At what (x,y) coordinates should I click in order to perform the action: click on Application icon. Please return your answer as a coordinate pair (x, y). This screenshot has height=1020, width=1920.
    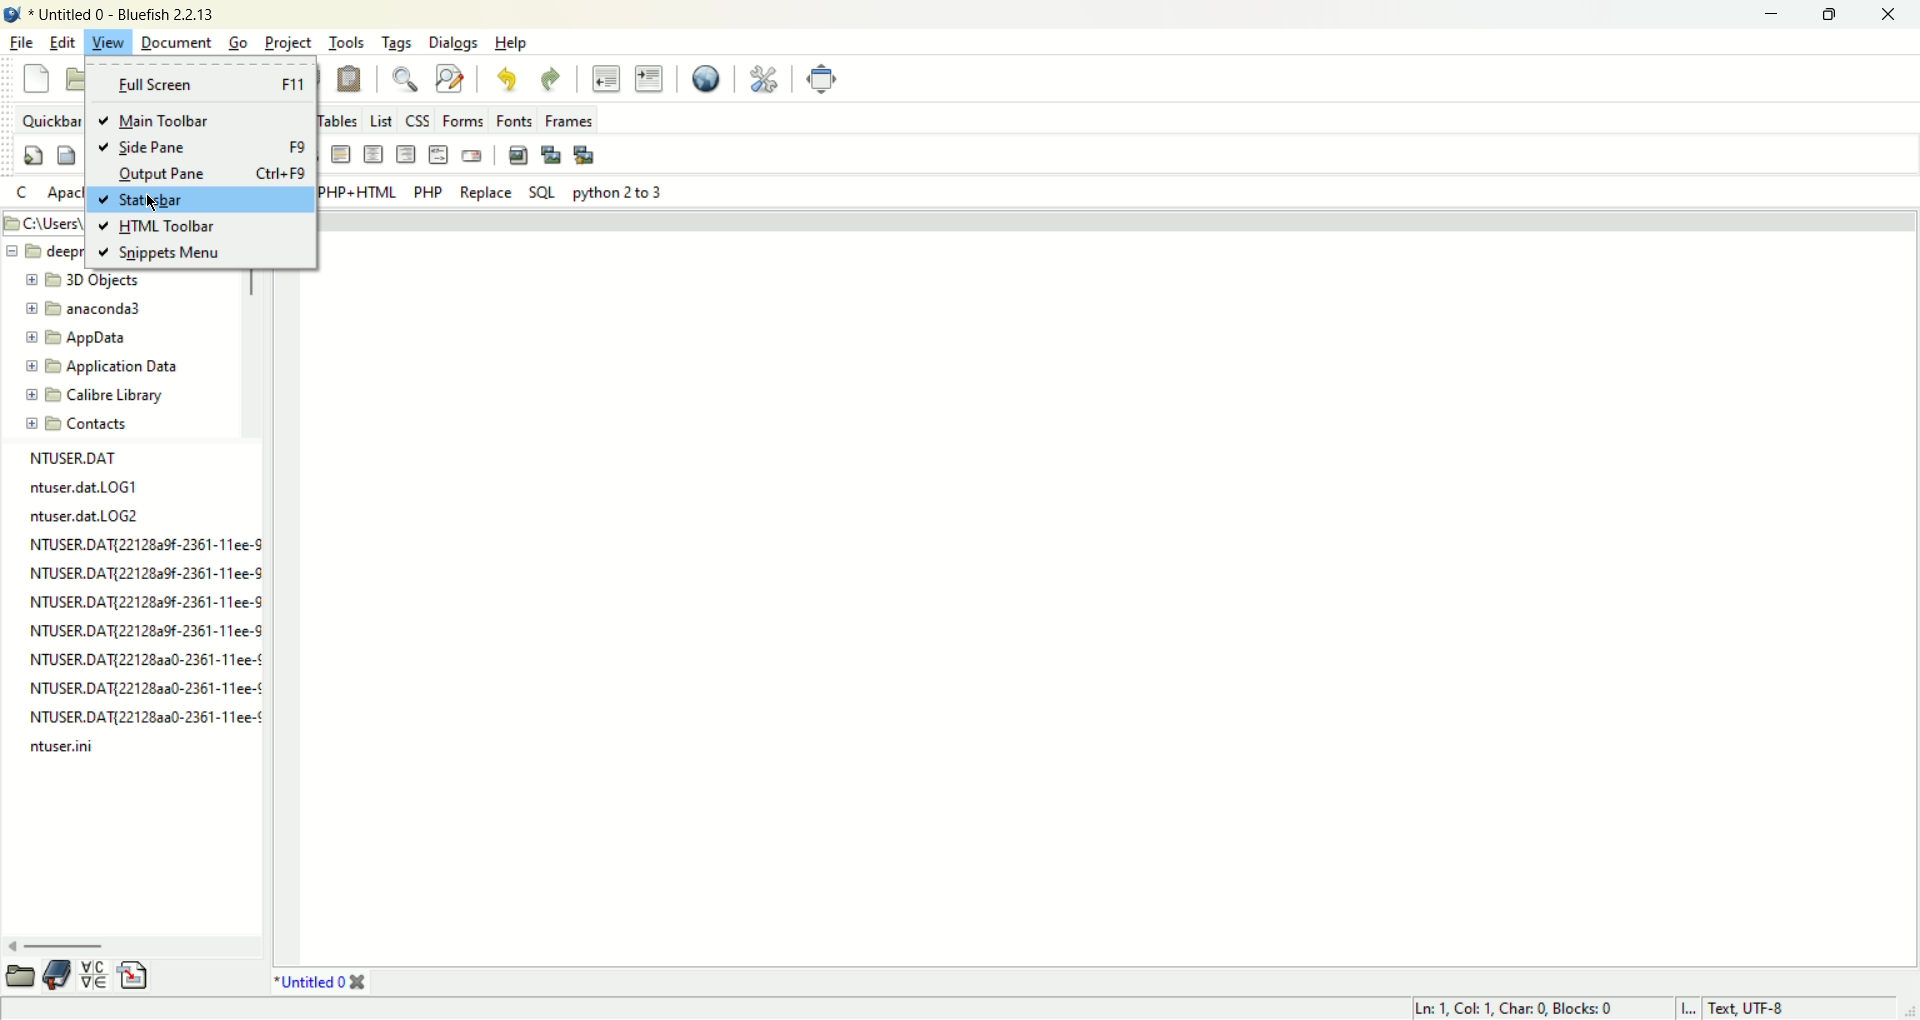
    Looking at the image, I should click on (12, 12).